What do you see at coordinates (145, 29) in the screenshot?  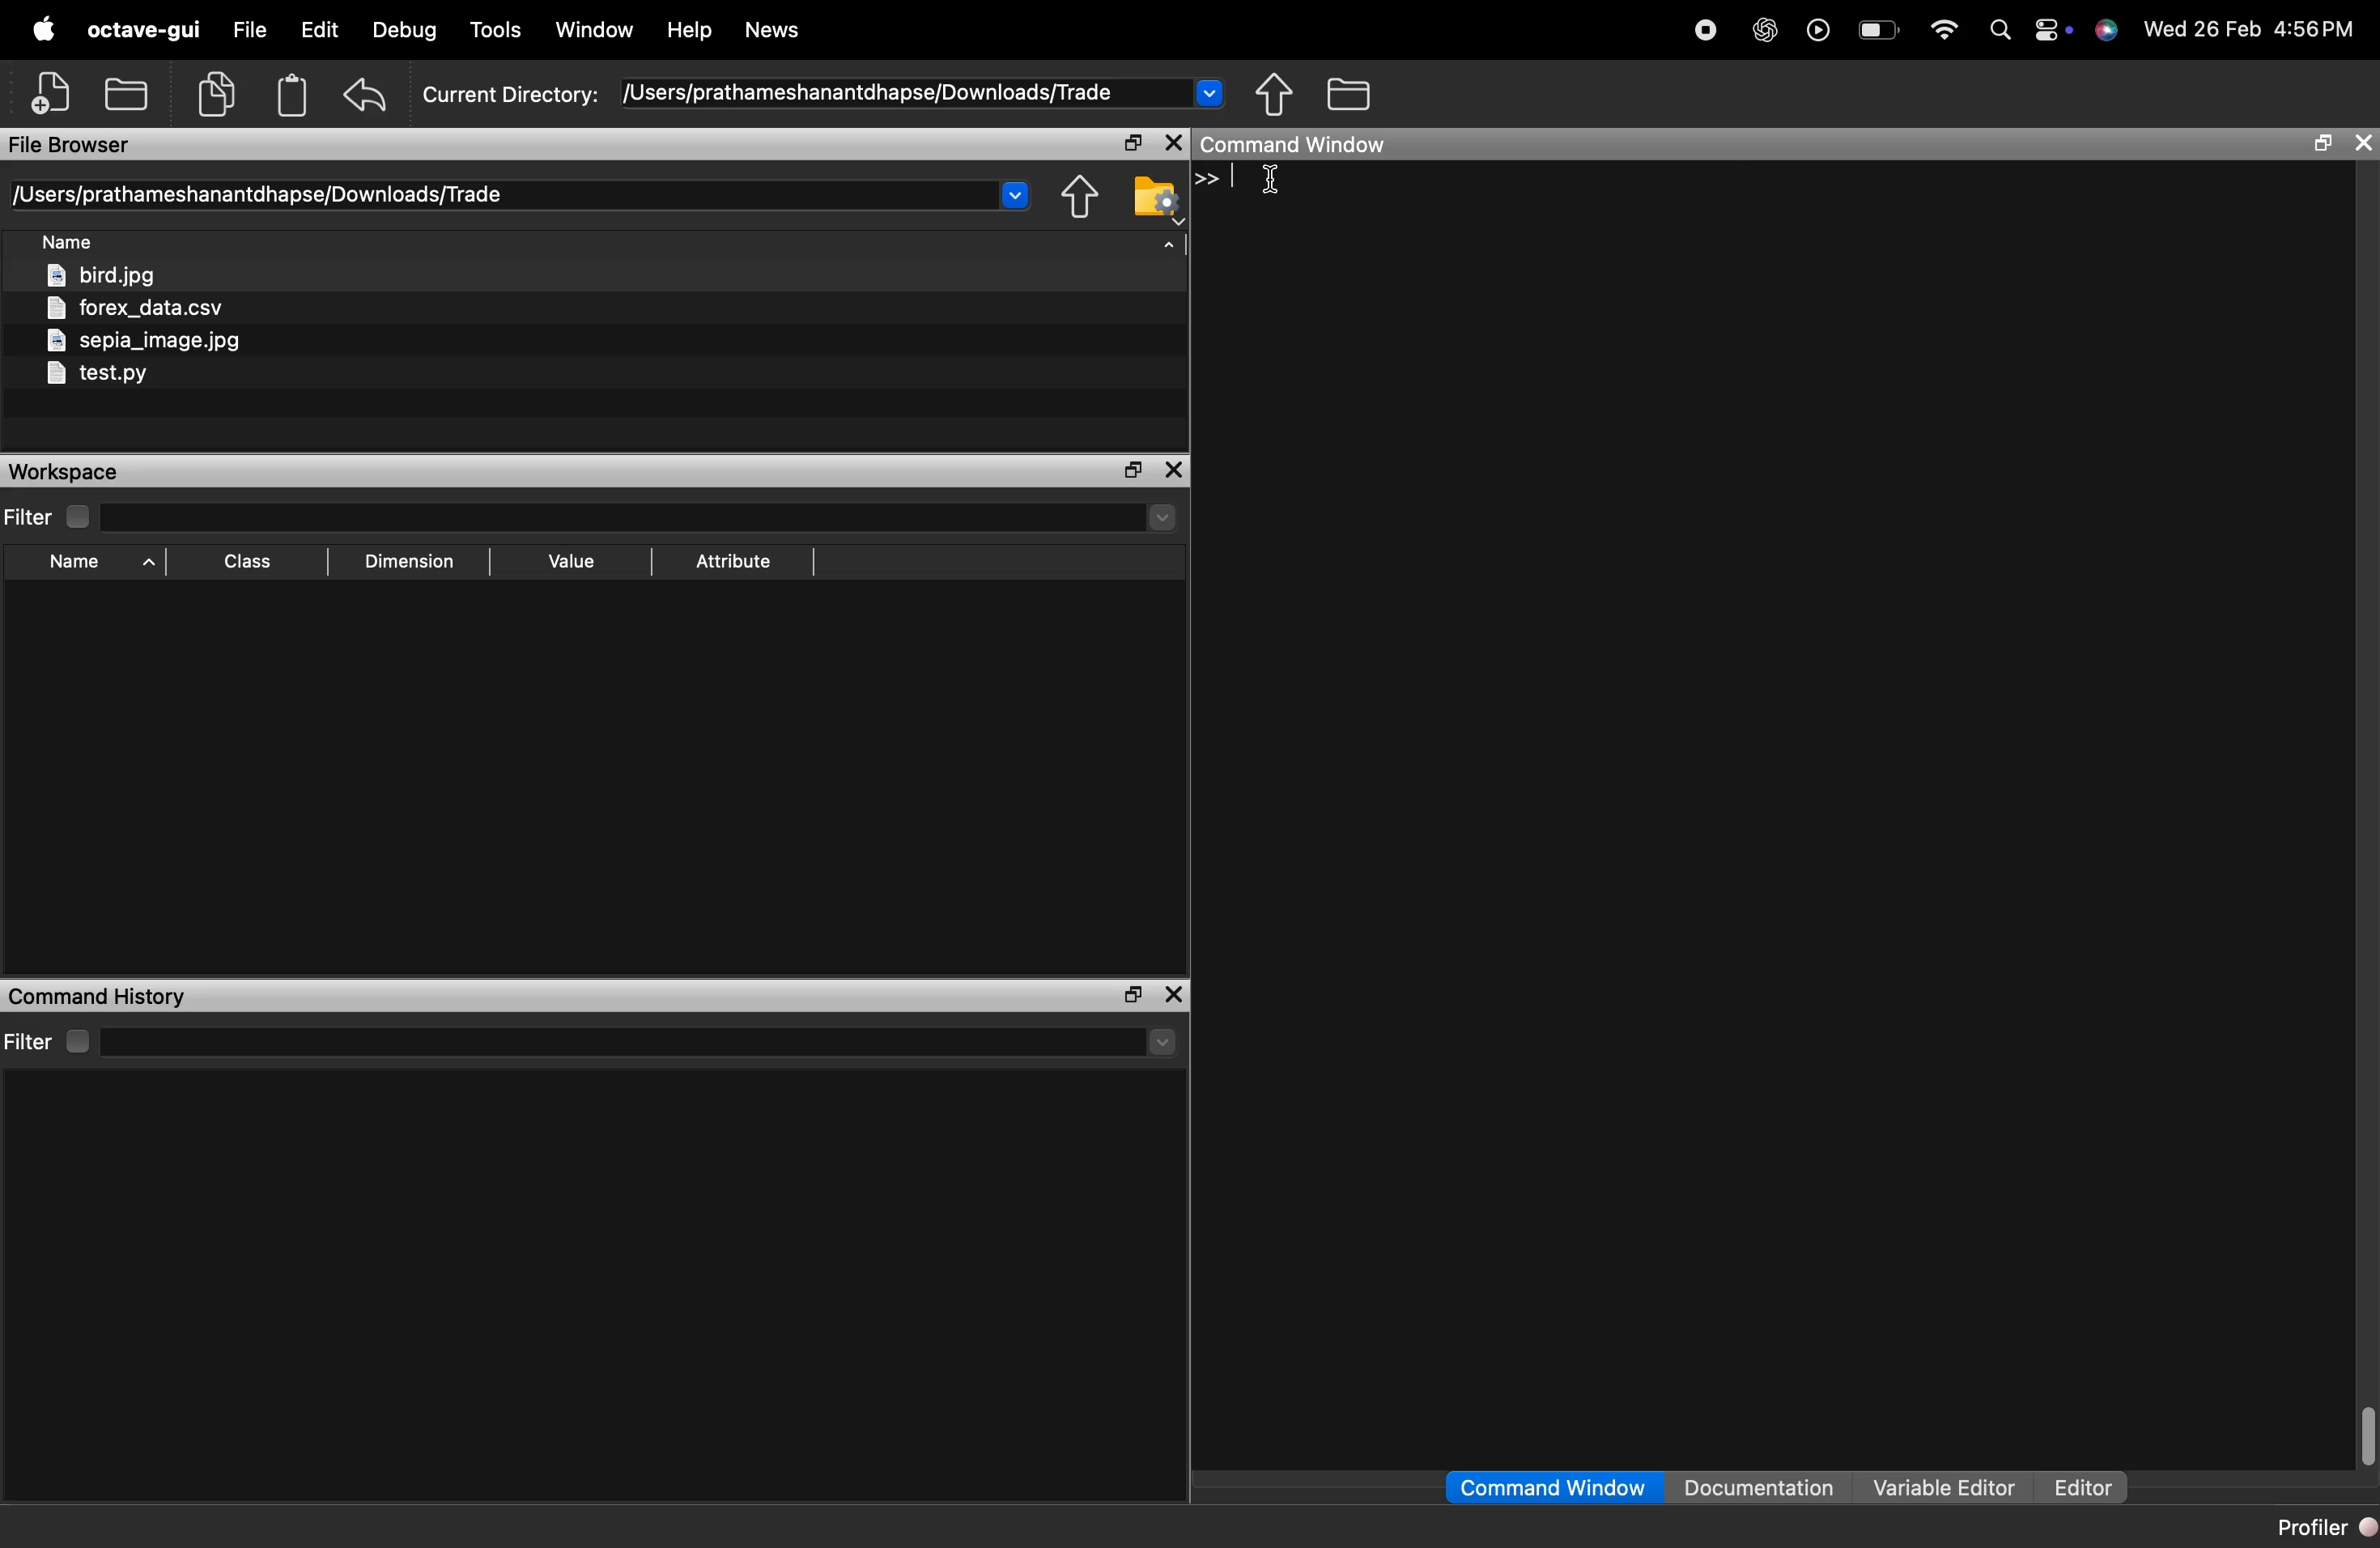 I see `octave-gui` at bounding box center [145, 29].